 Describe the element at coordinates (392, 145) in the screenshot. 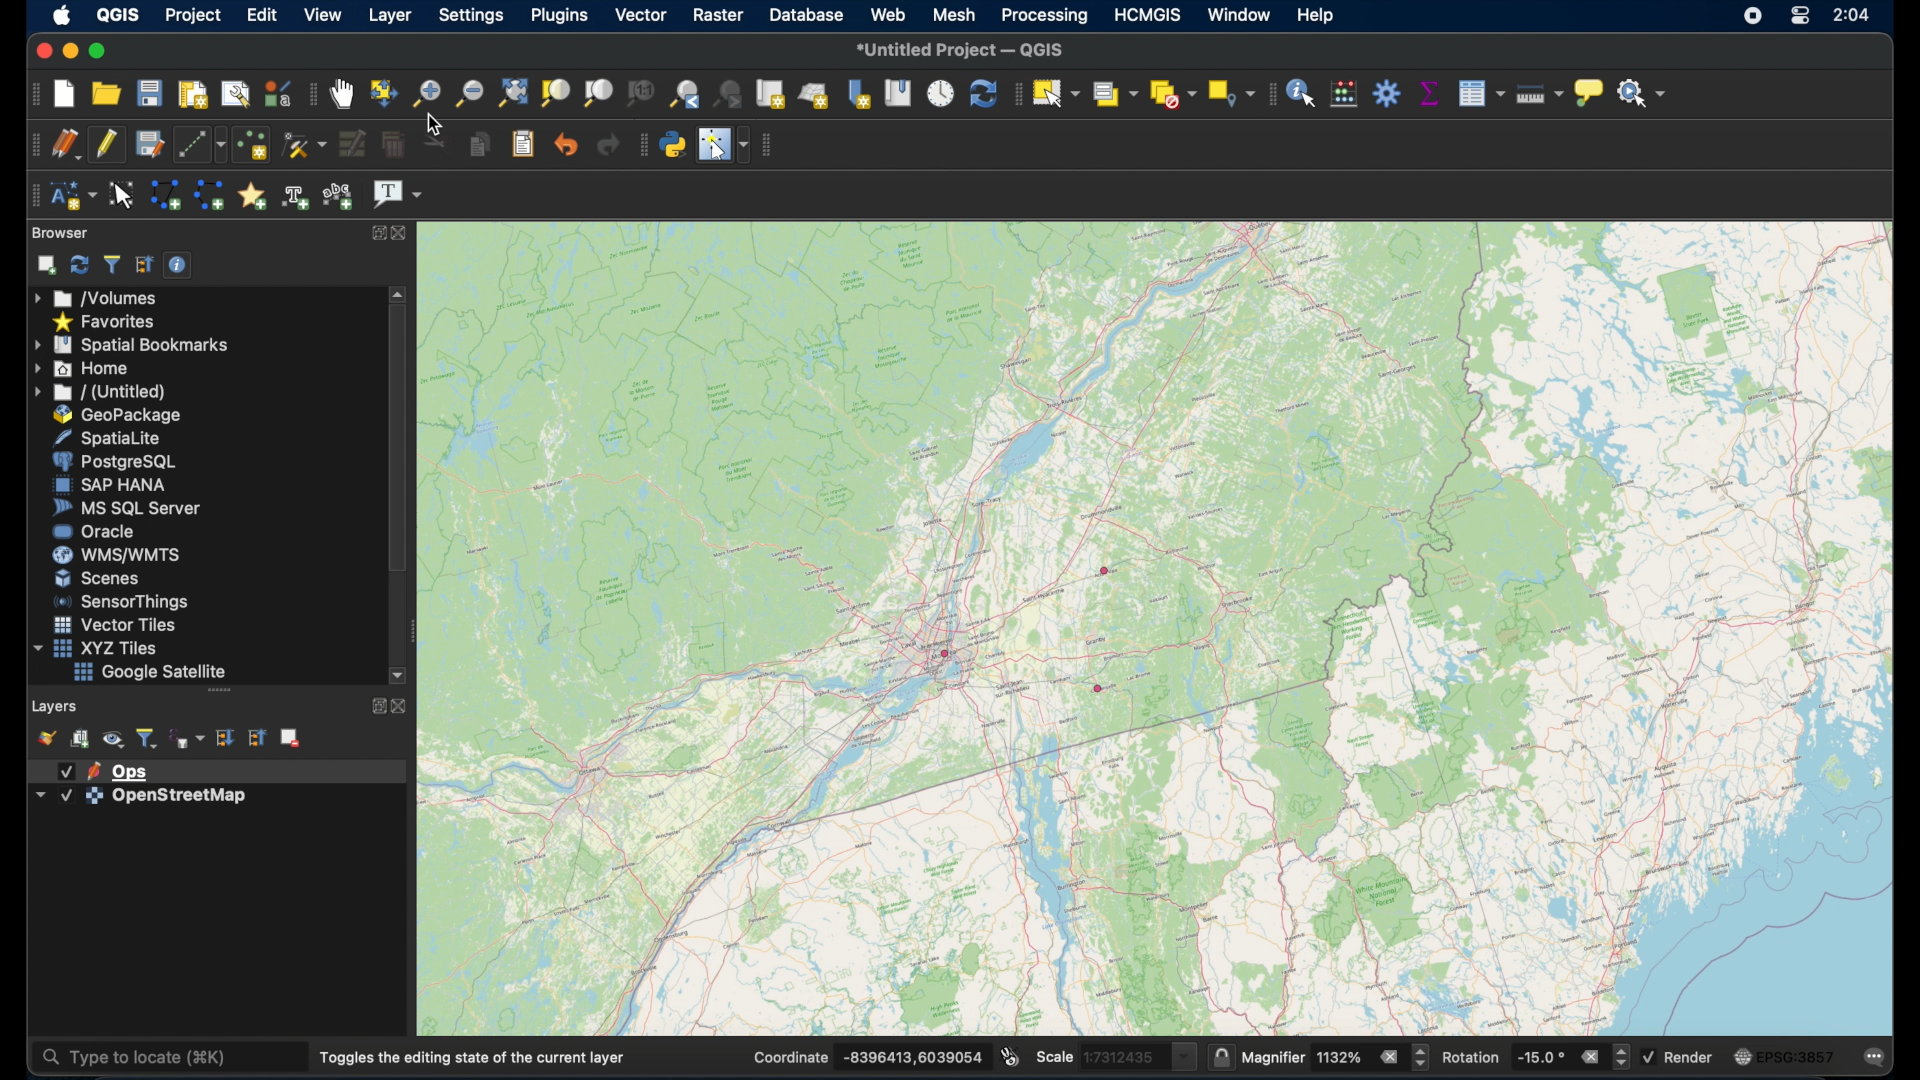

I see `delete selected` at that location.